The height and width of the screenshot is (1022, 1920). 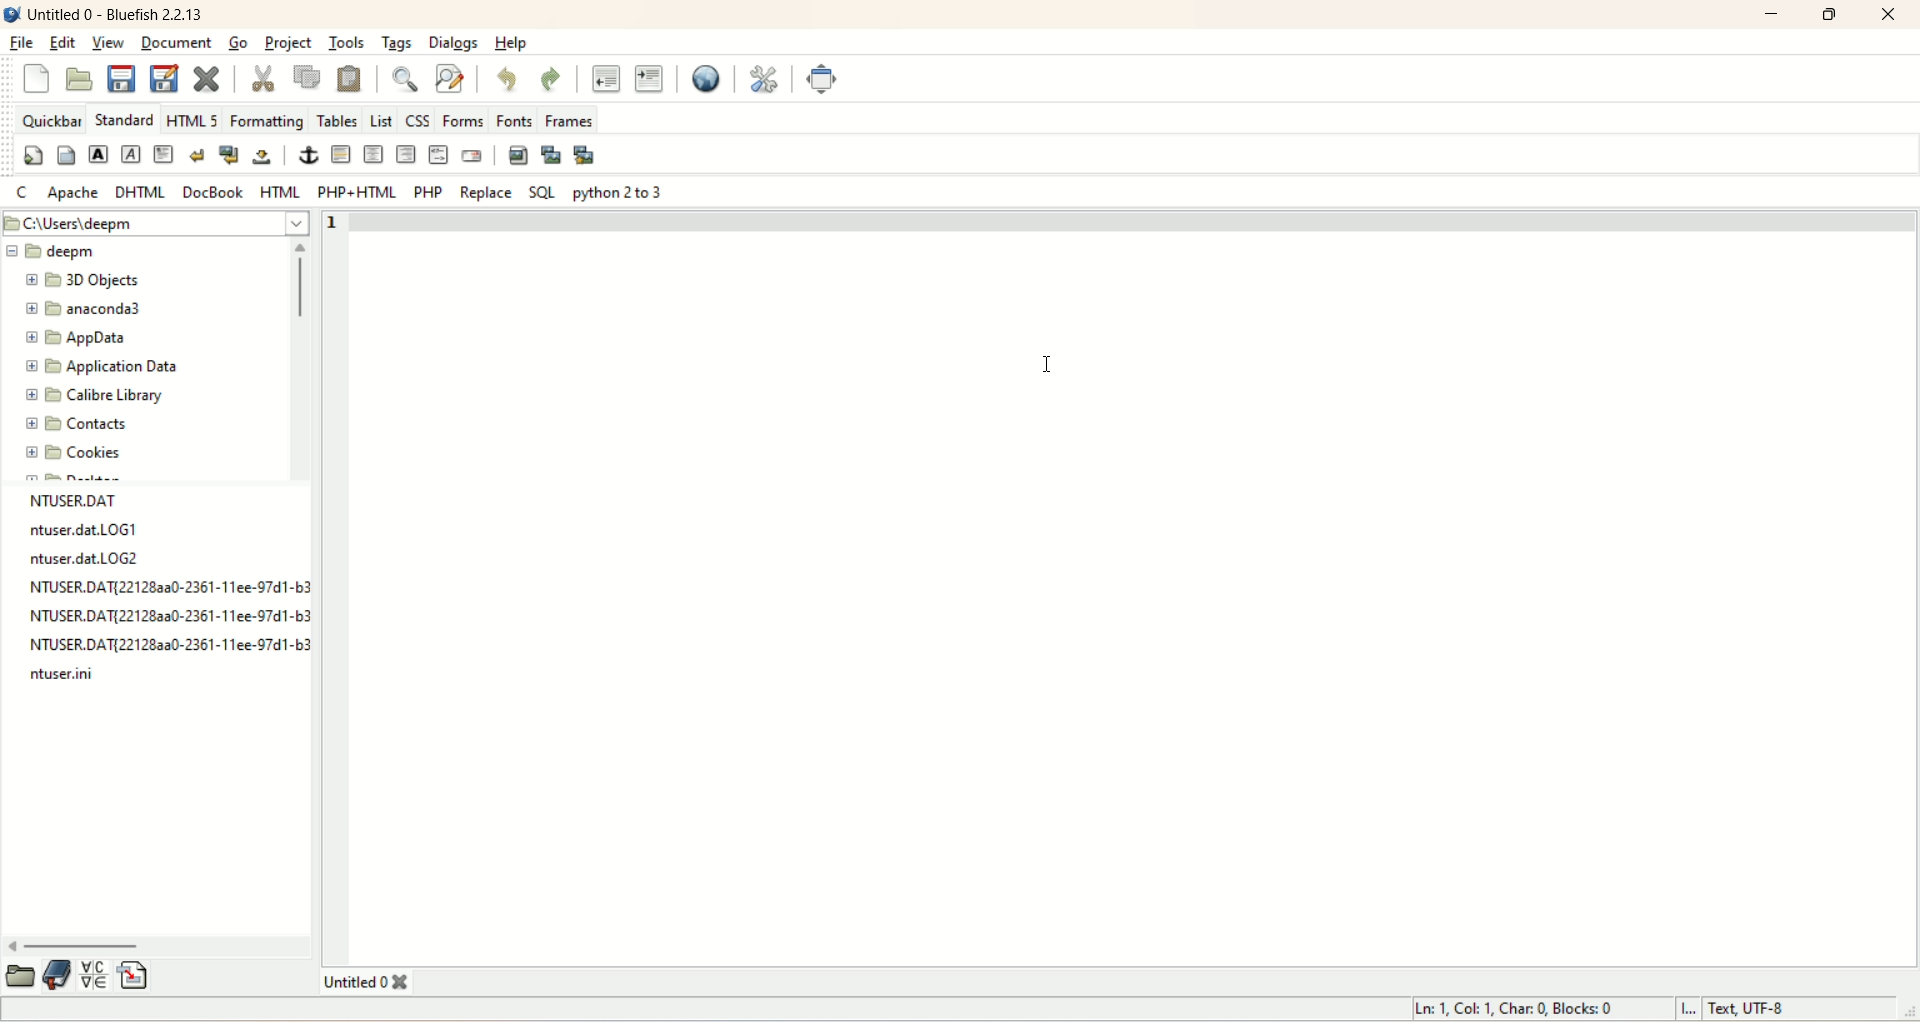 I want to click on dialogs, so click(x=451, y=43).